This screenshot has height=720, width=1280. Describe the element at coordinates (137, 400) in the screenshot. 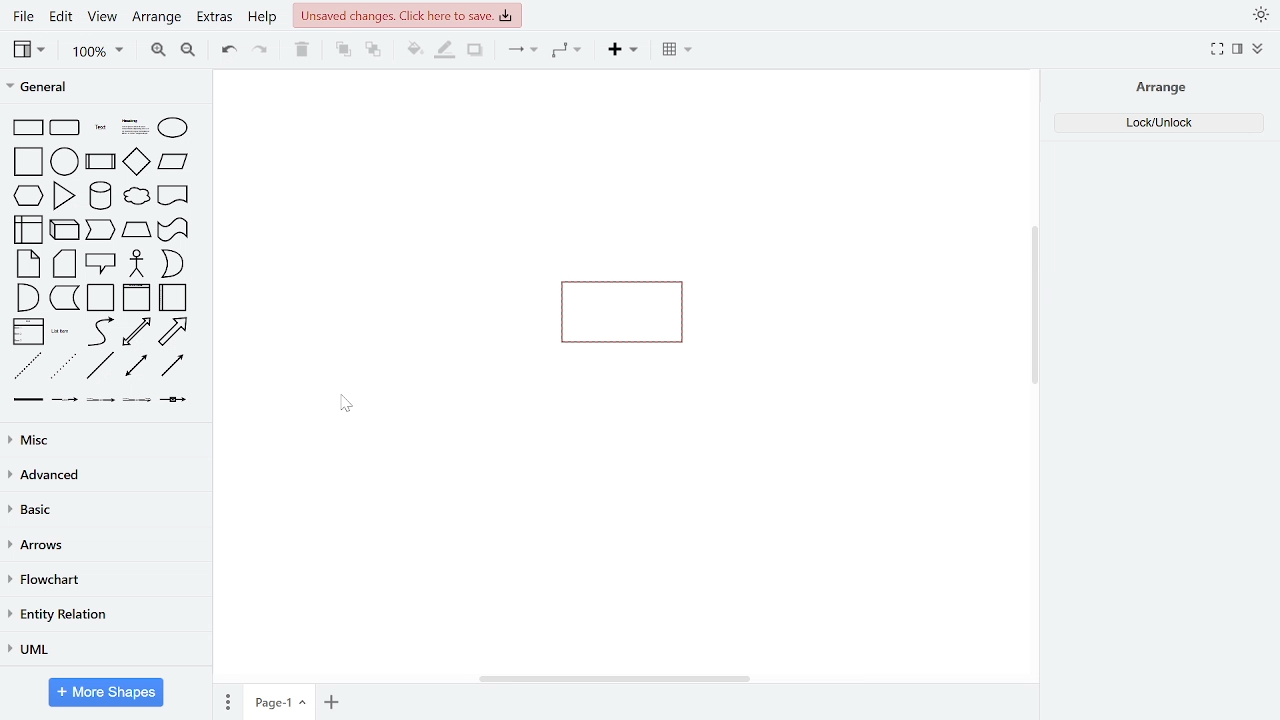

I see `connector with 3 label` at that location.